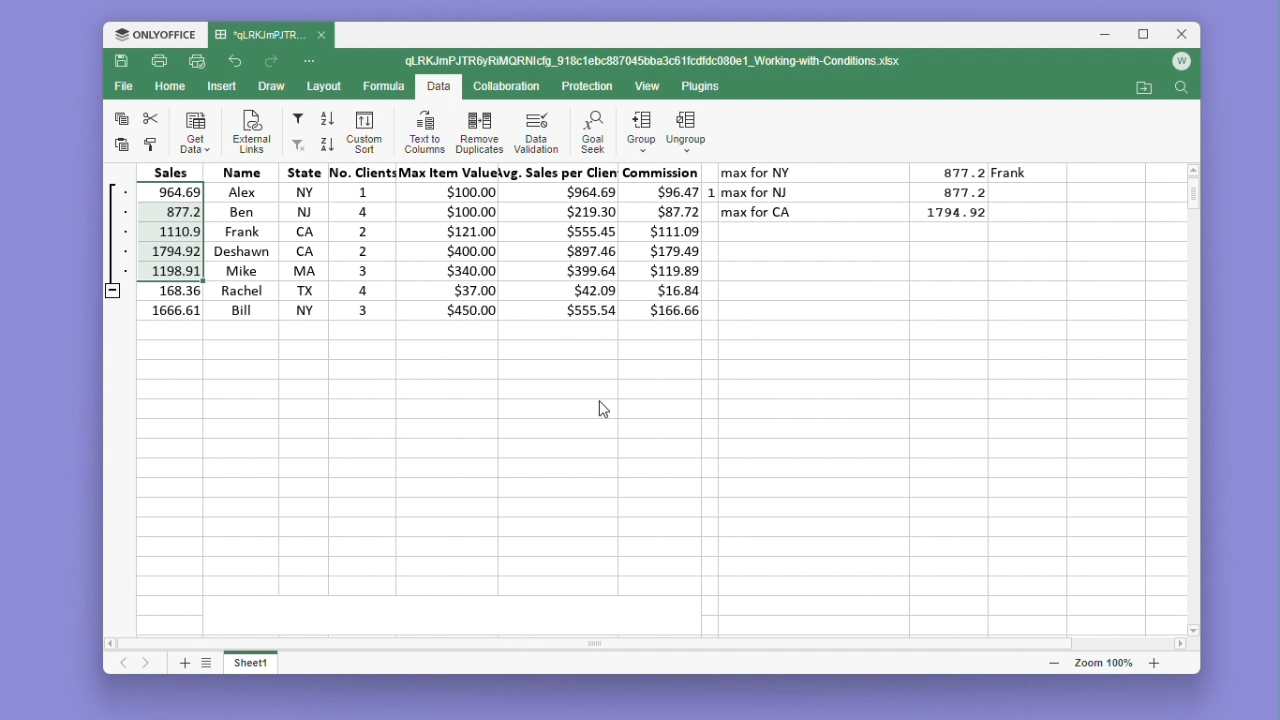 The image size is (1280, 720). Describe the element at coordinates (270, 87) in the screenshot. I see `Draw` at that location.